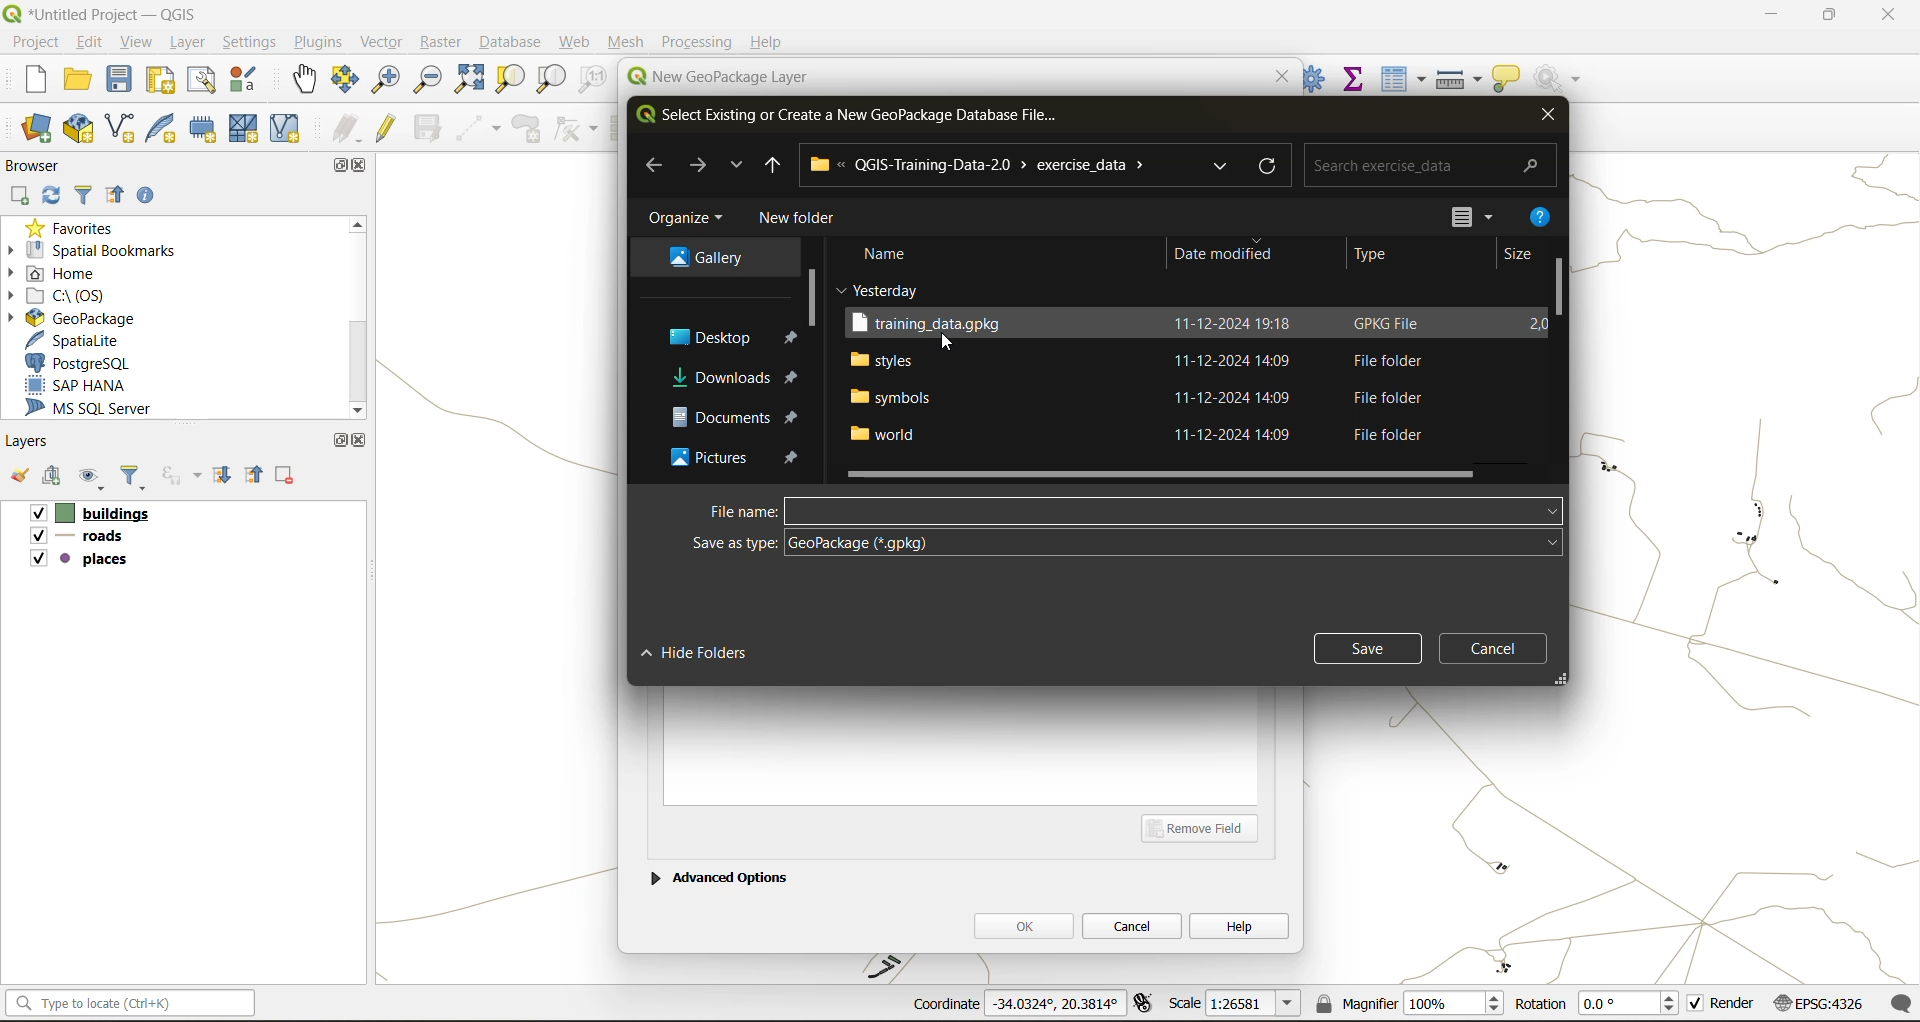  I want to click on maximize, so click(1828, 18).